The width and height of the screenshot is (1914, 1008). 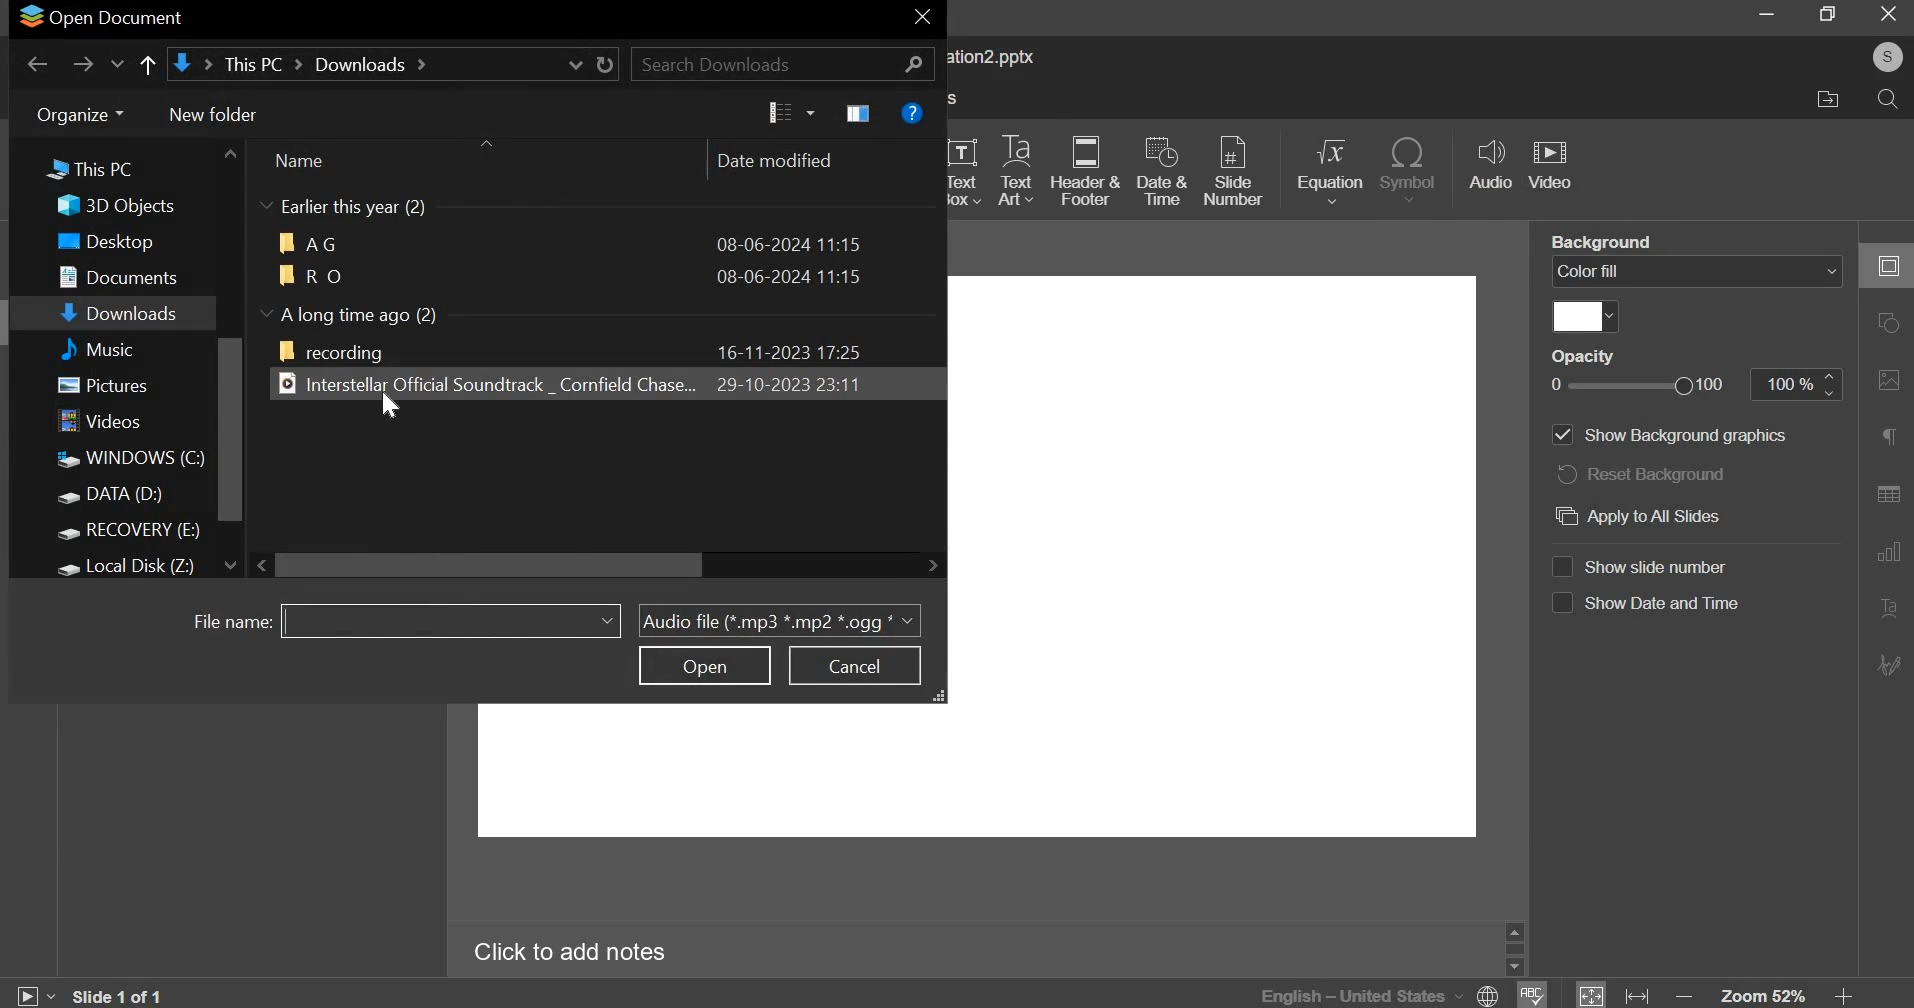 I want to click on scroll up, so click(x=230, y=153).